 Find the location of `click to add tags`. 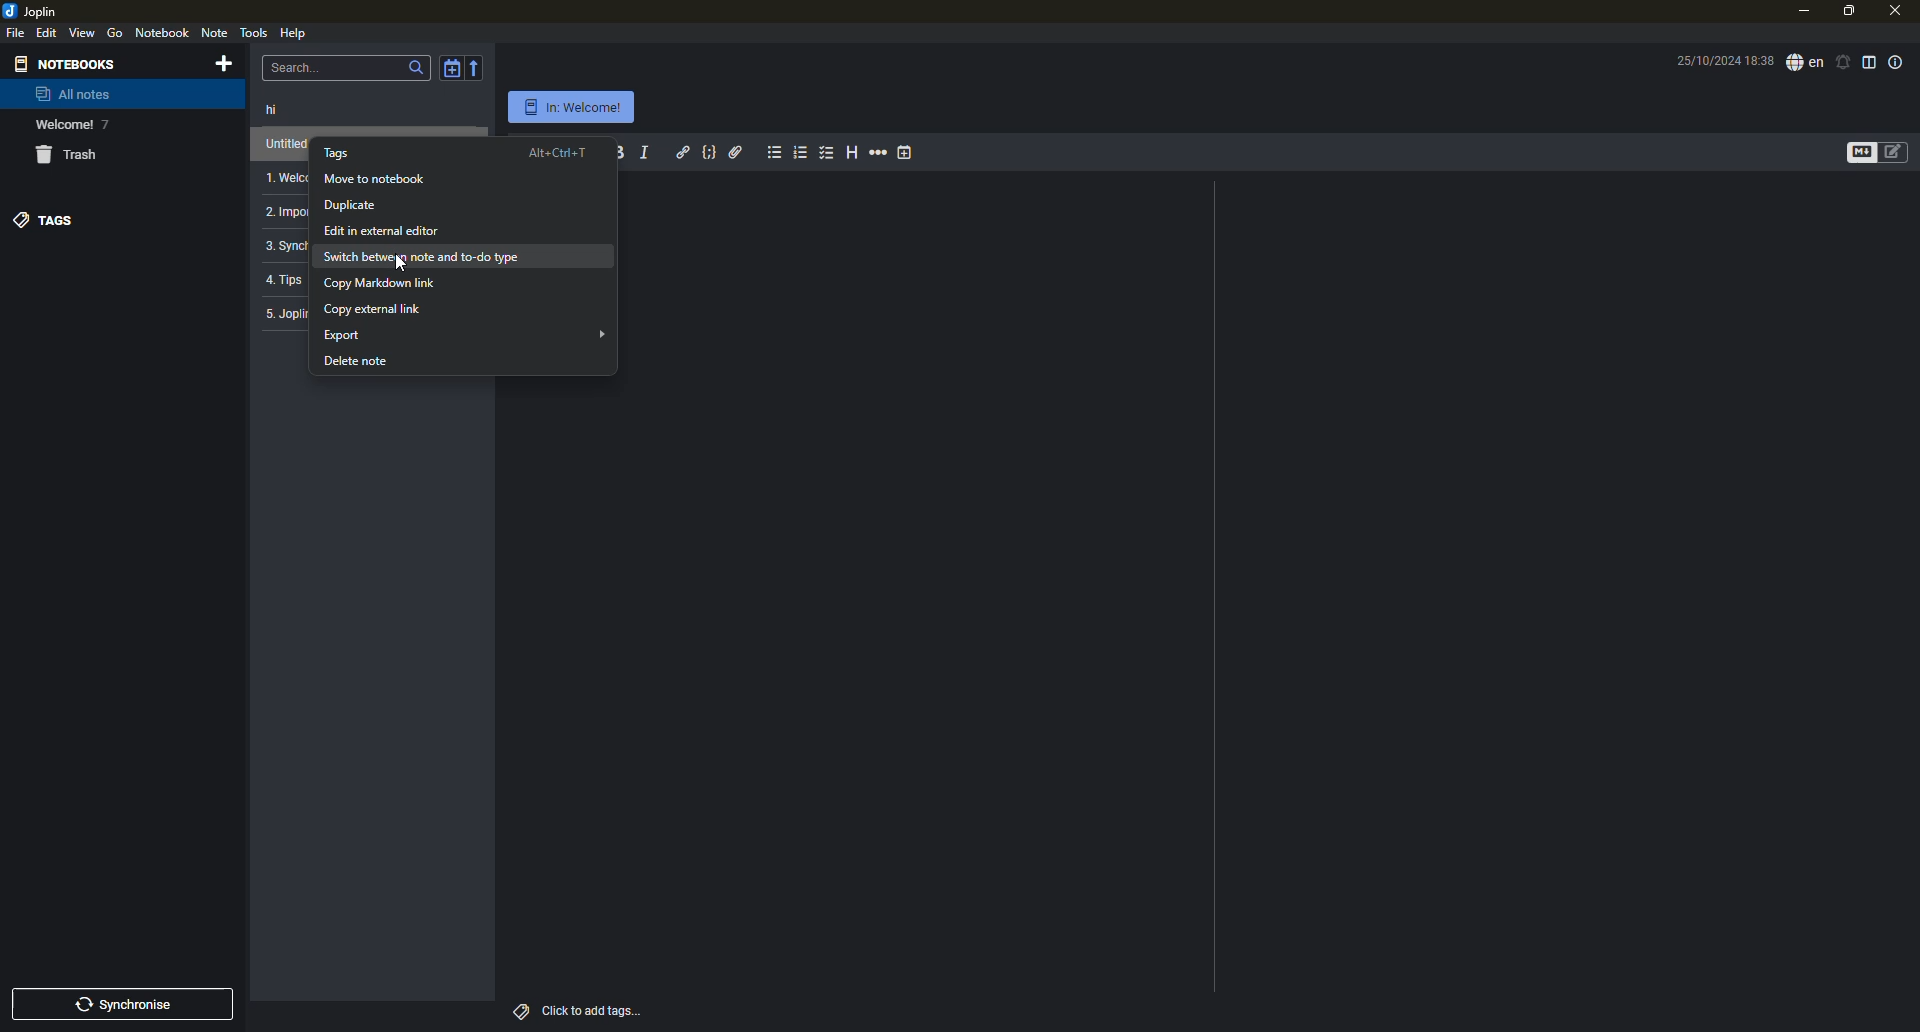

click to add tags is located at coordinates (593, 1011).